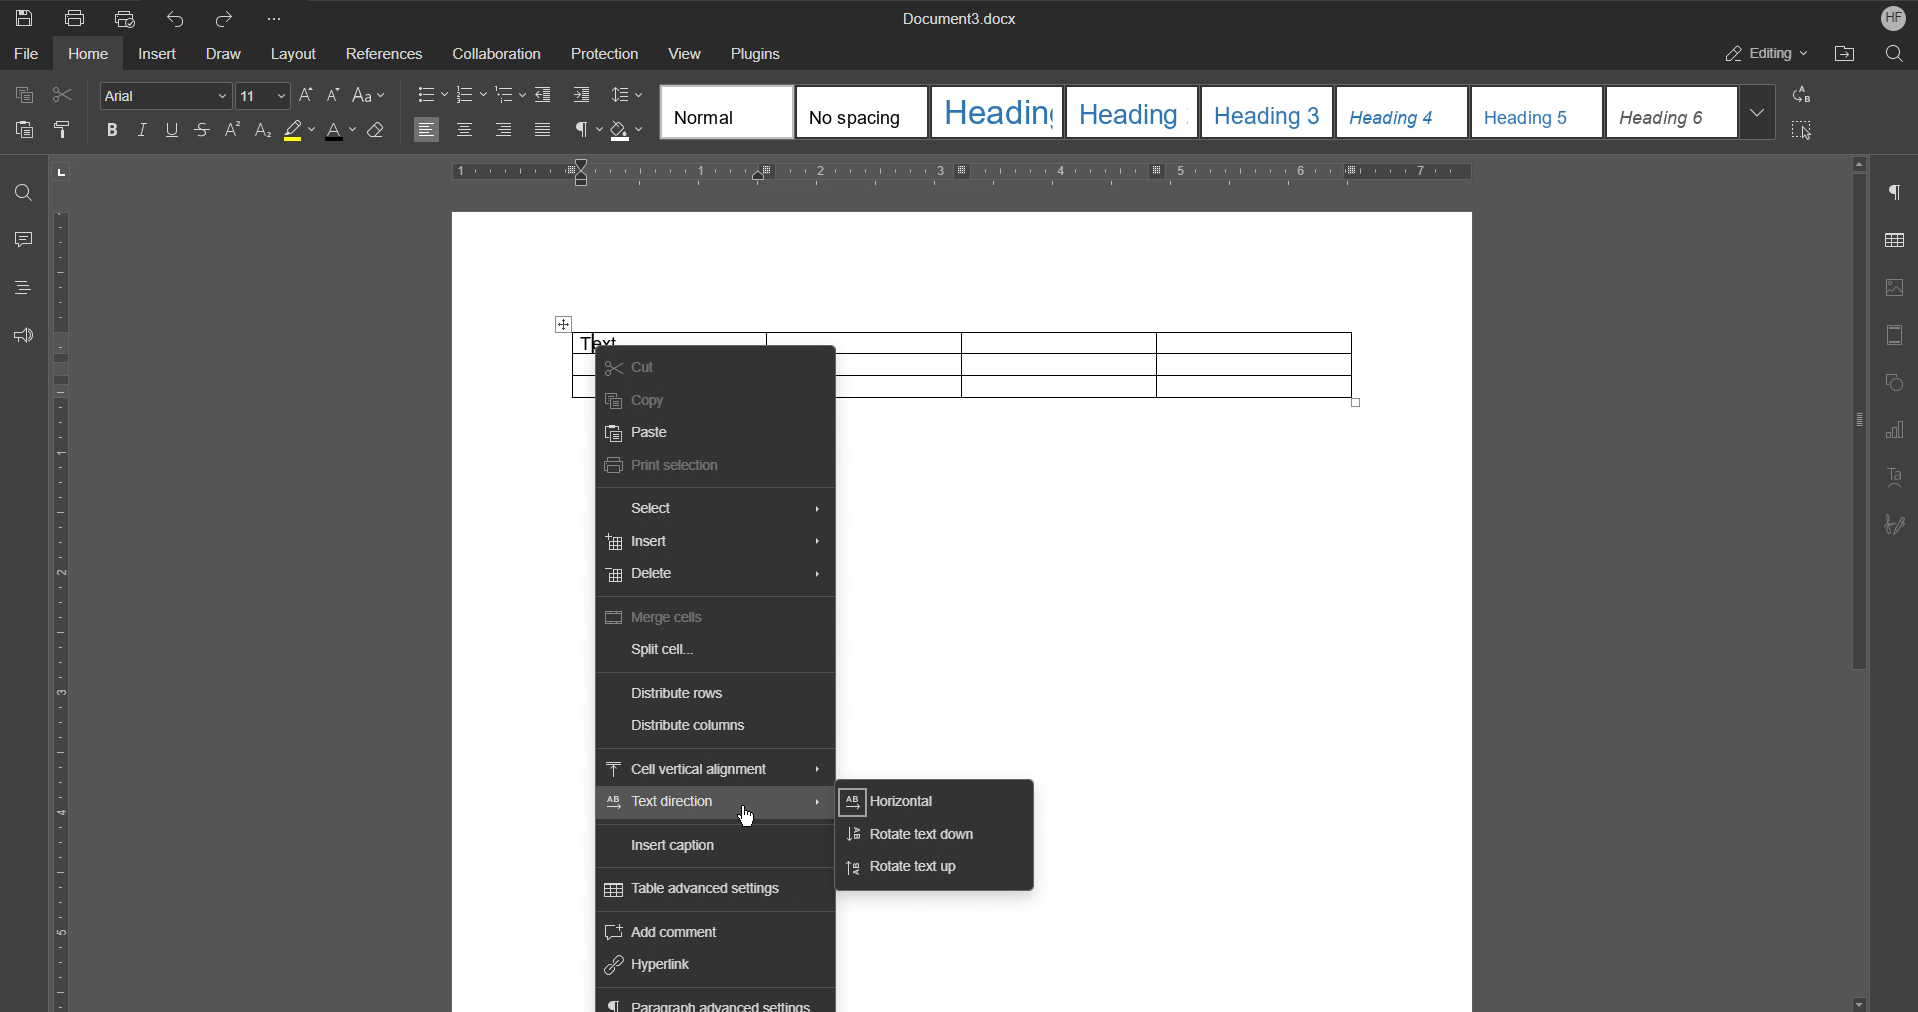 This screenshot has width=1918, height=1012. What do you see at coordinates (676, 932) in the screenshot?
I see `Add comment` at bounding box center [676, 932].